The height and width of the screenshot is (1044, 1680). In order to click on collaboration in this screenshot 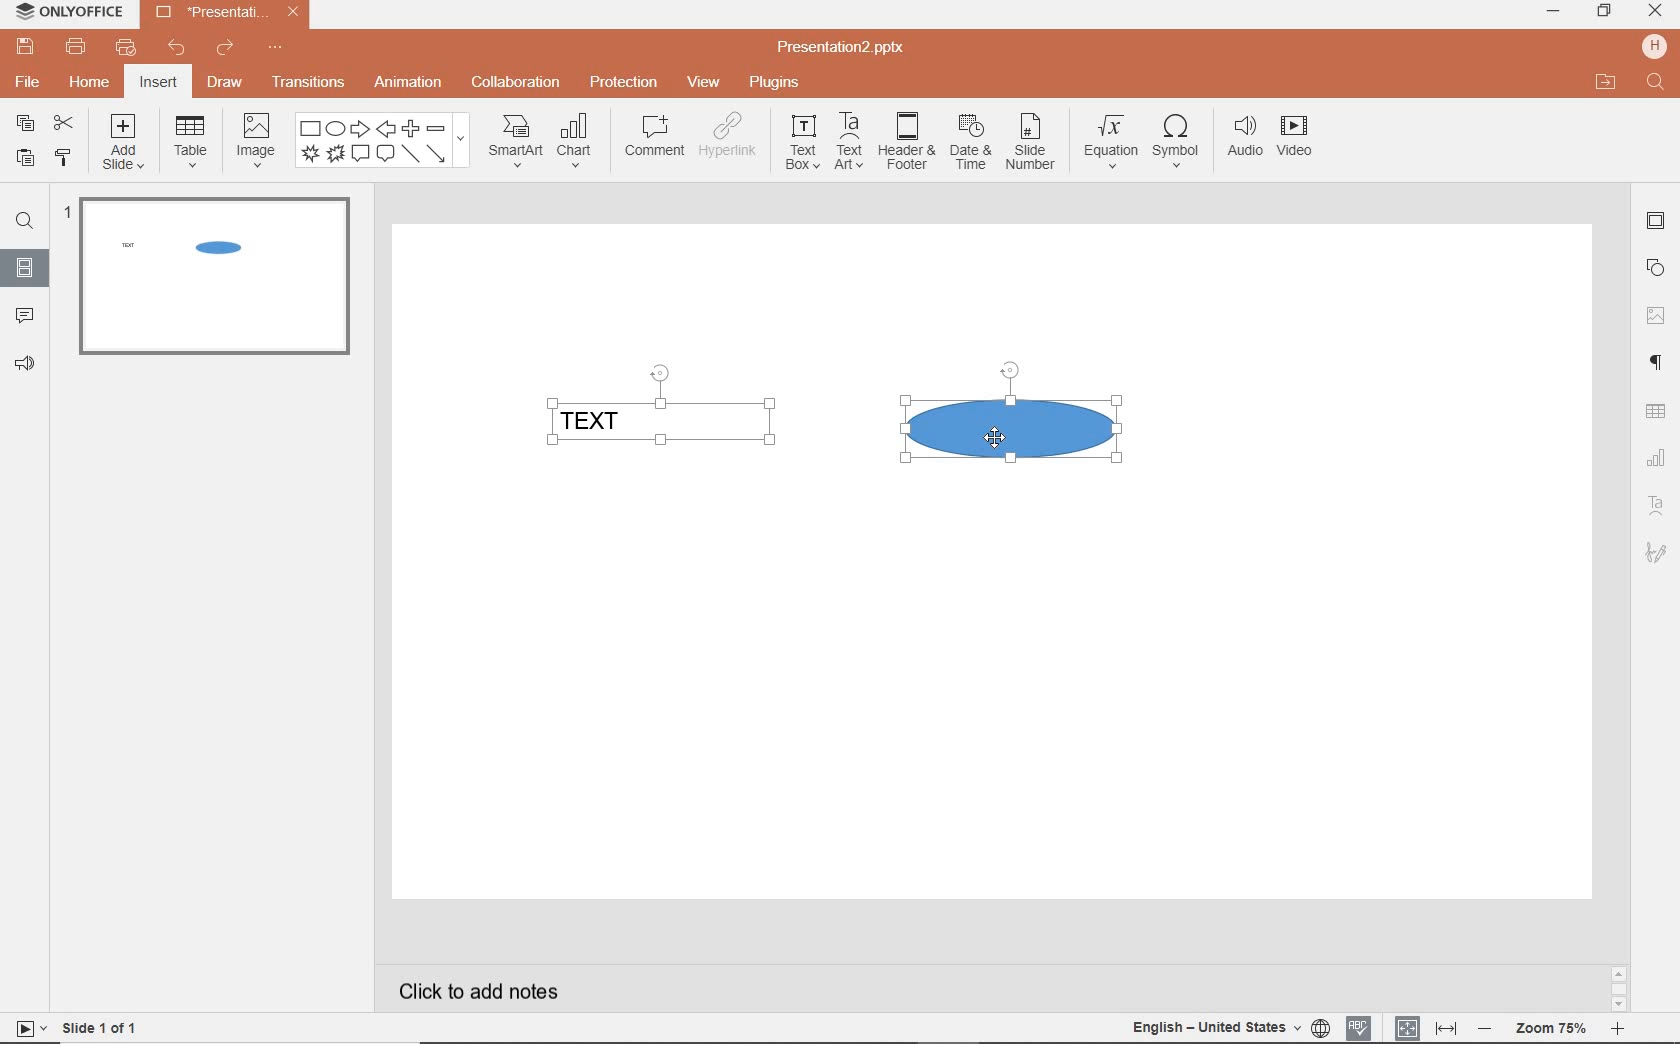, I will do `click(513, 84)`.